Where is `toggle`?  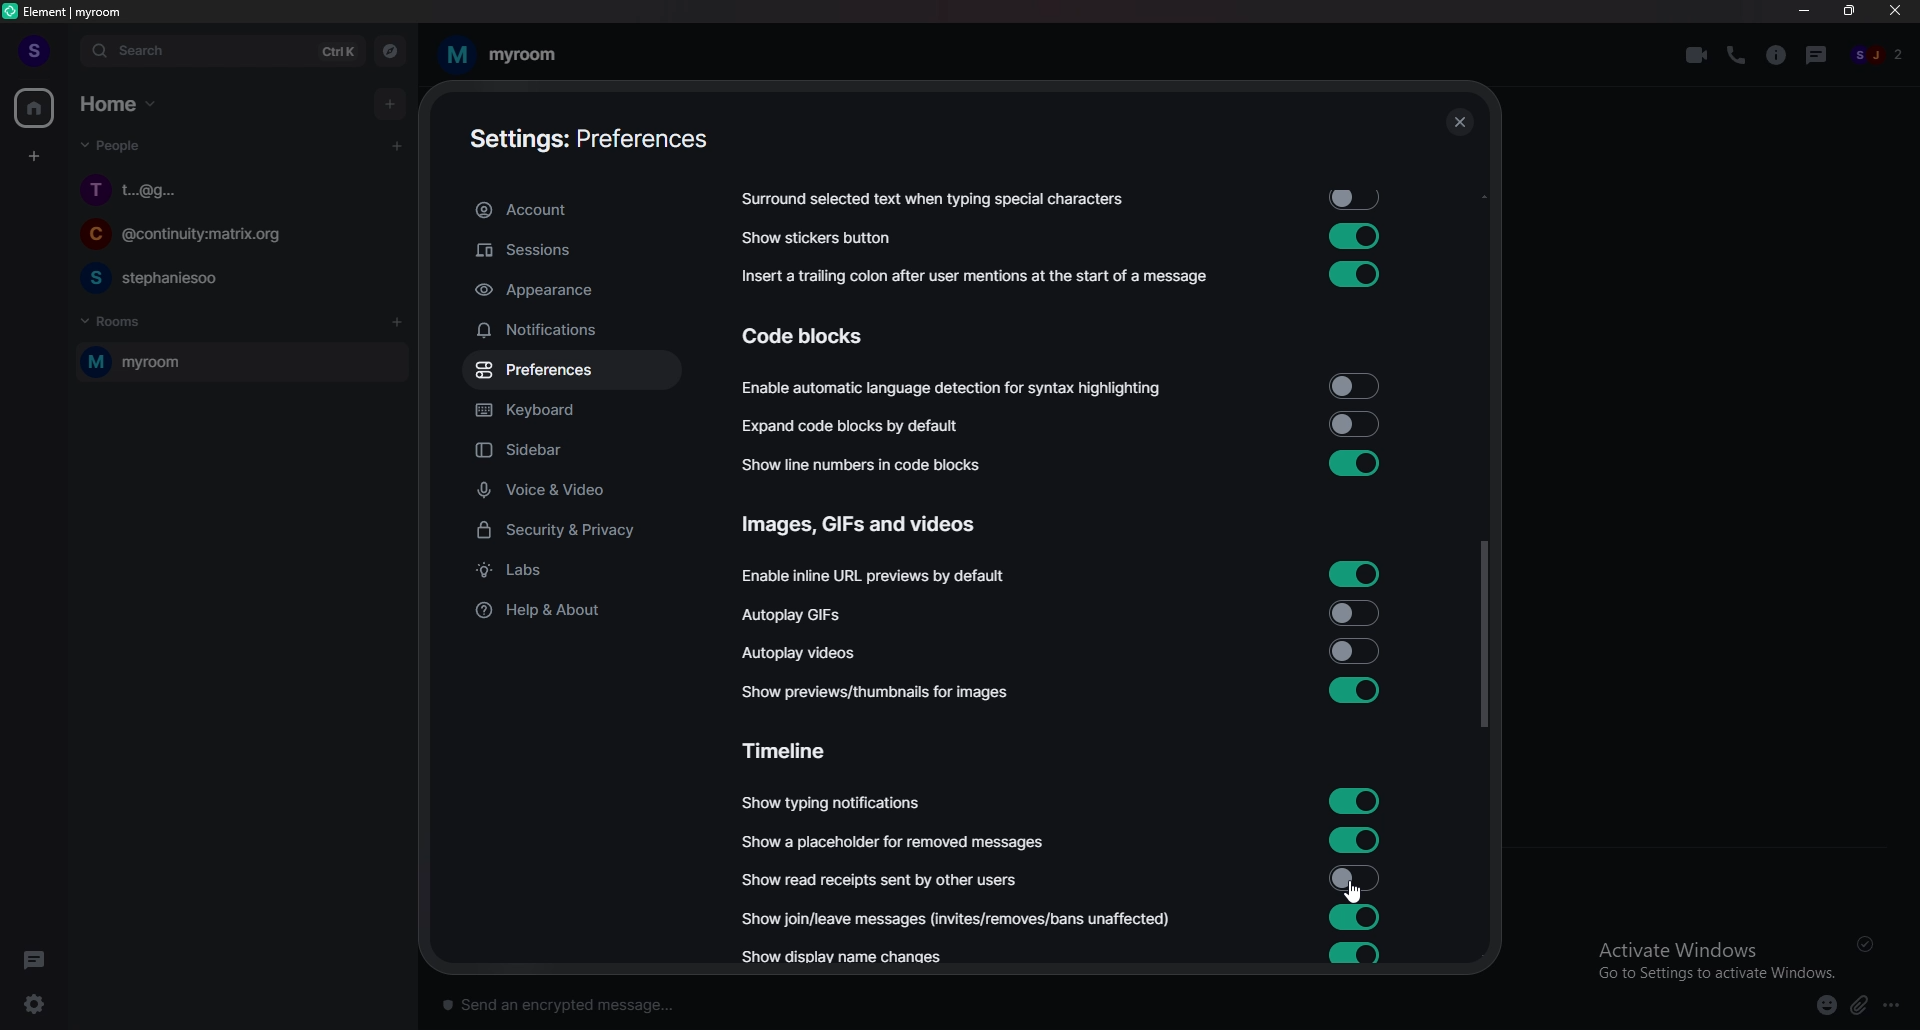 toggle is located at coordinates (1350, 275).